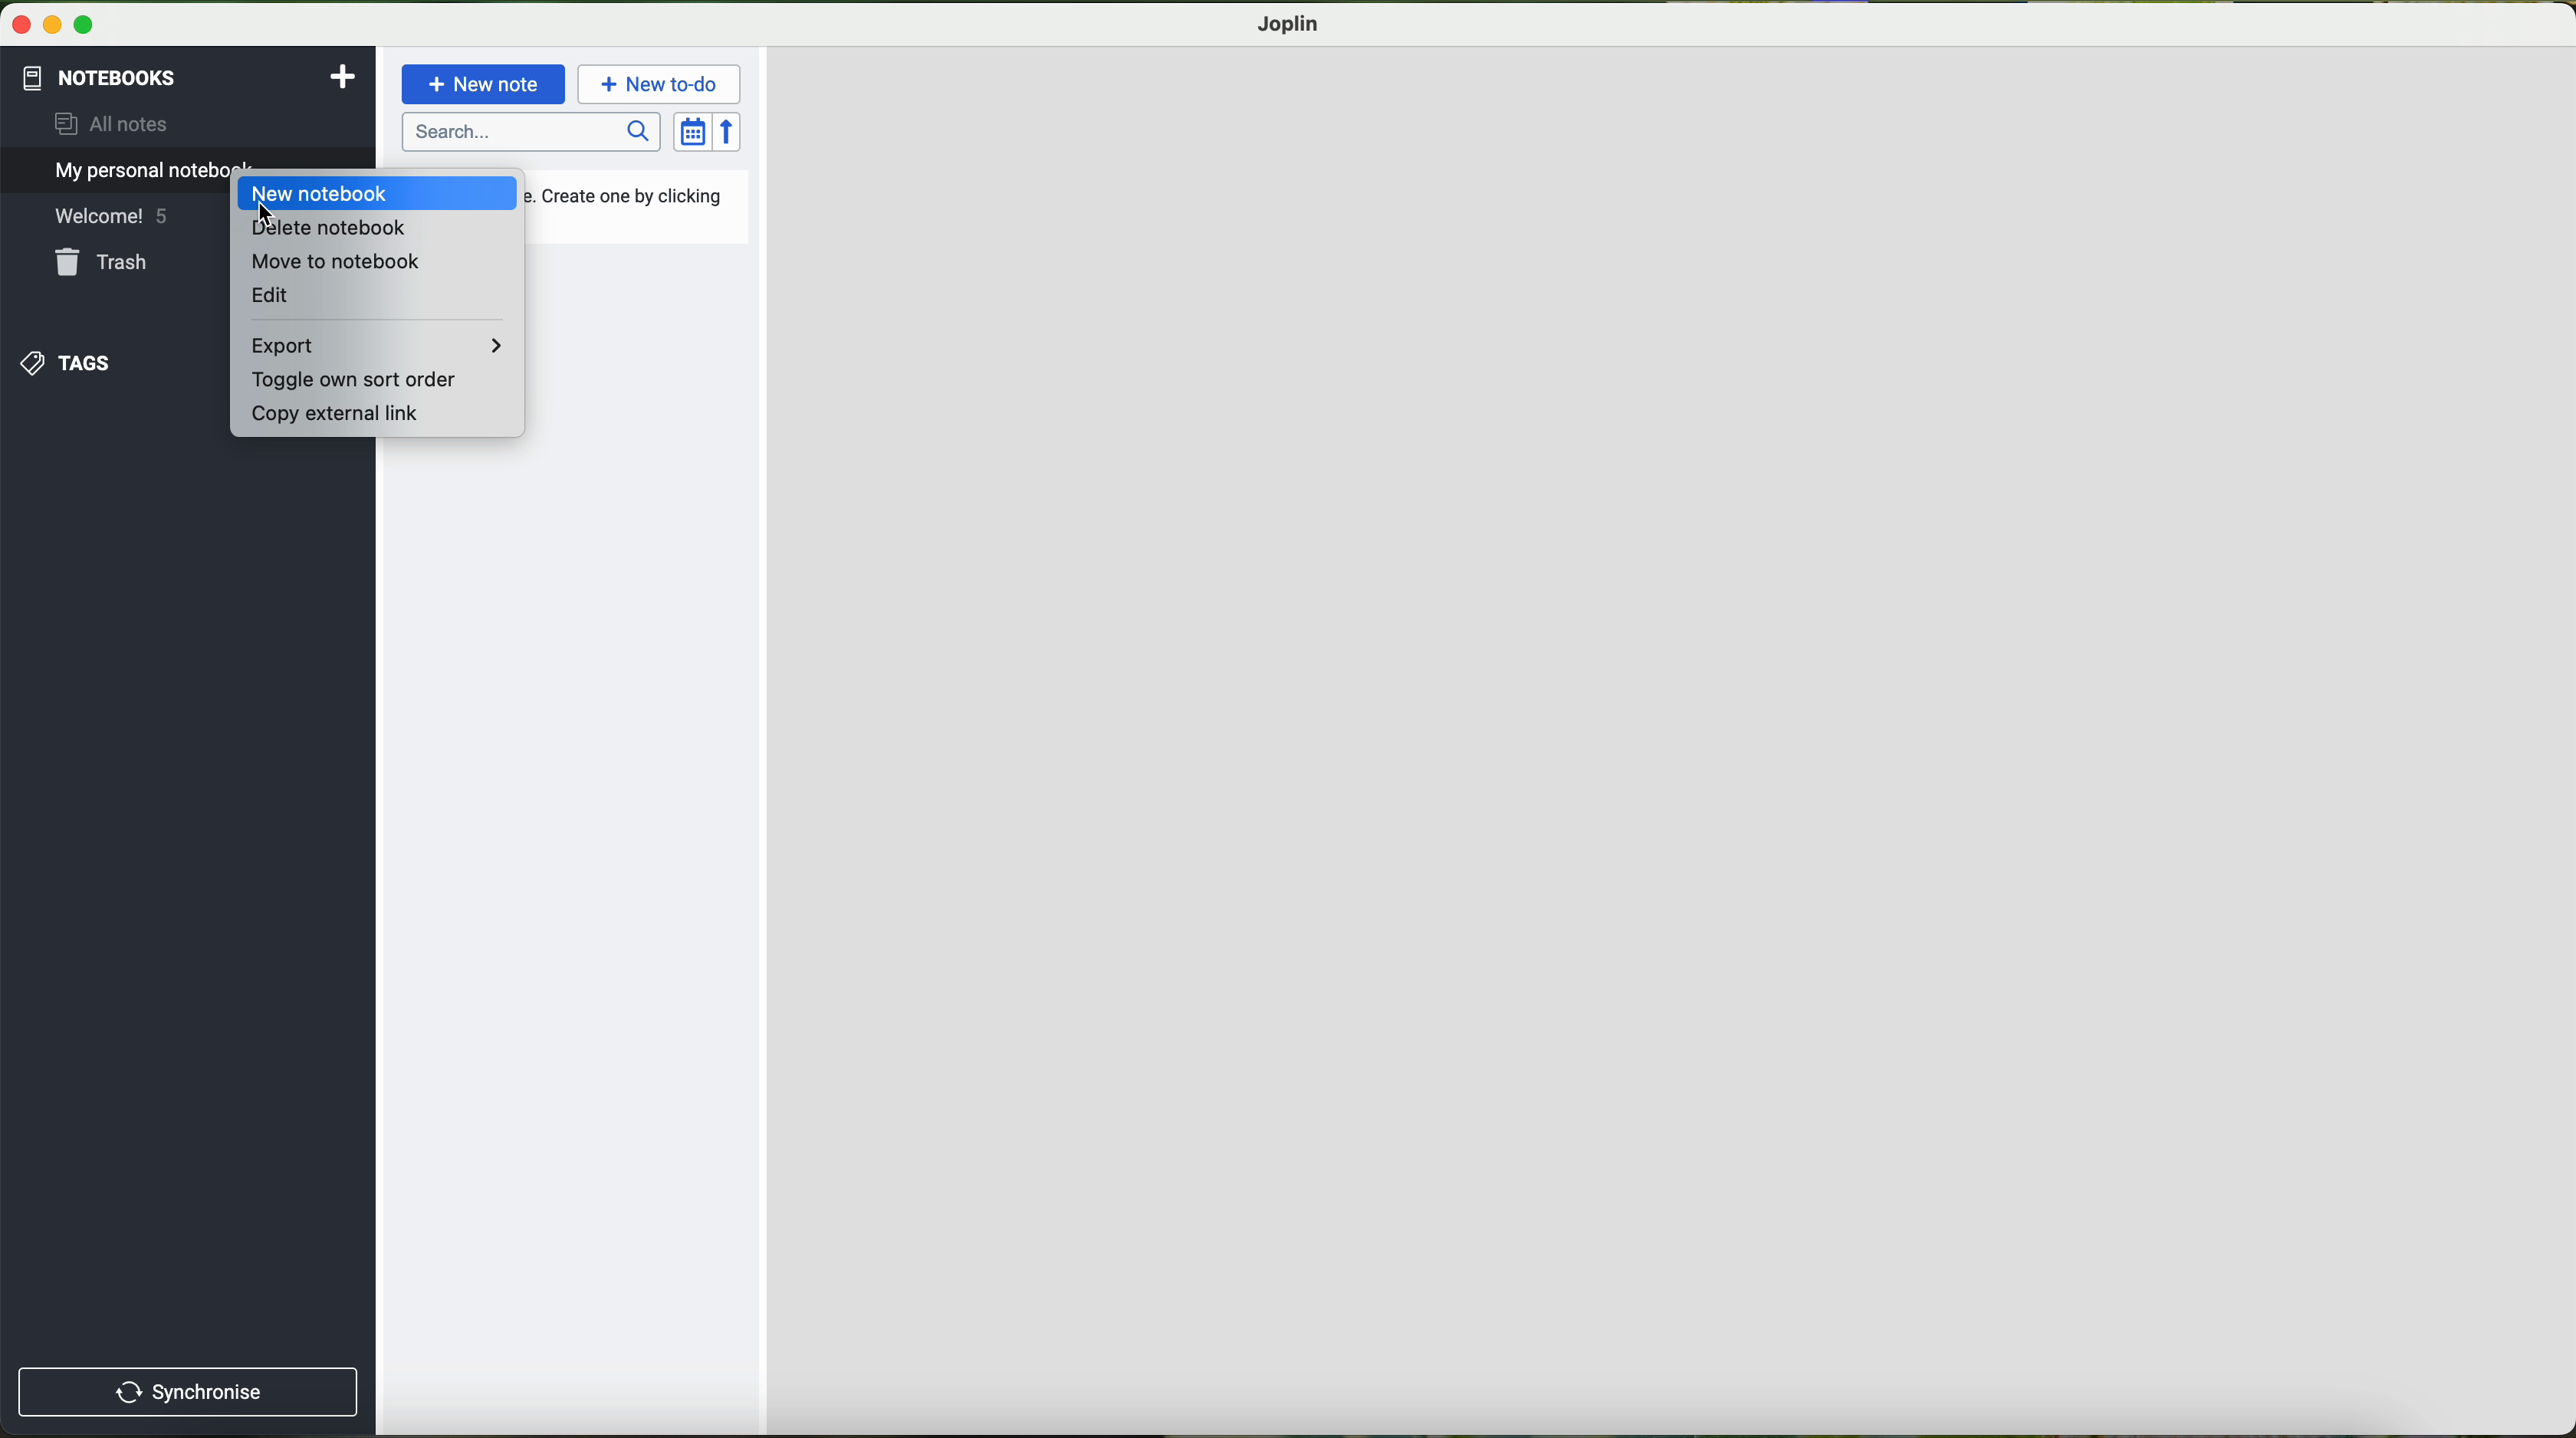  I want to click on maximize, so click(84, 26).